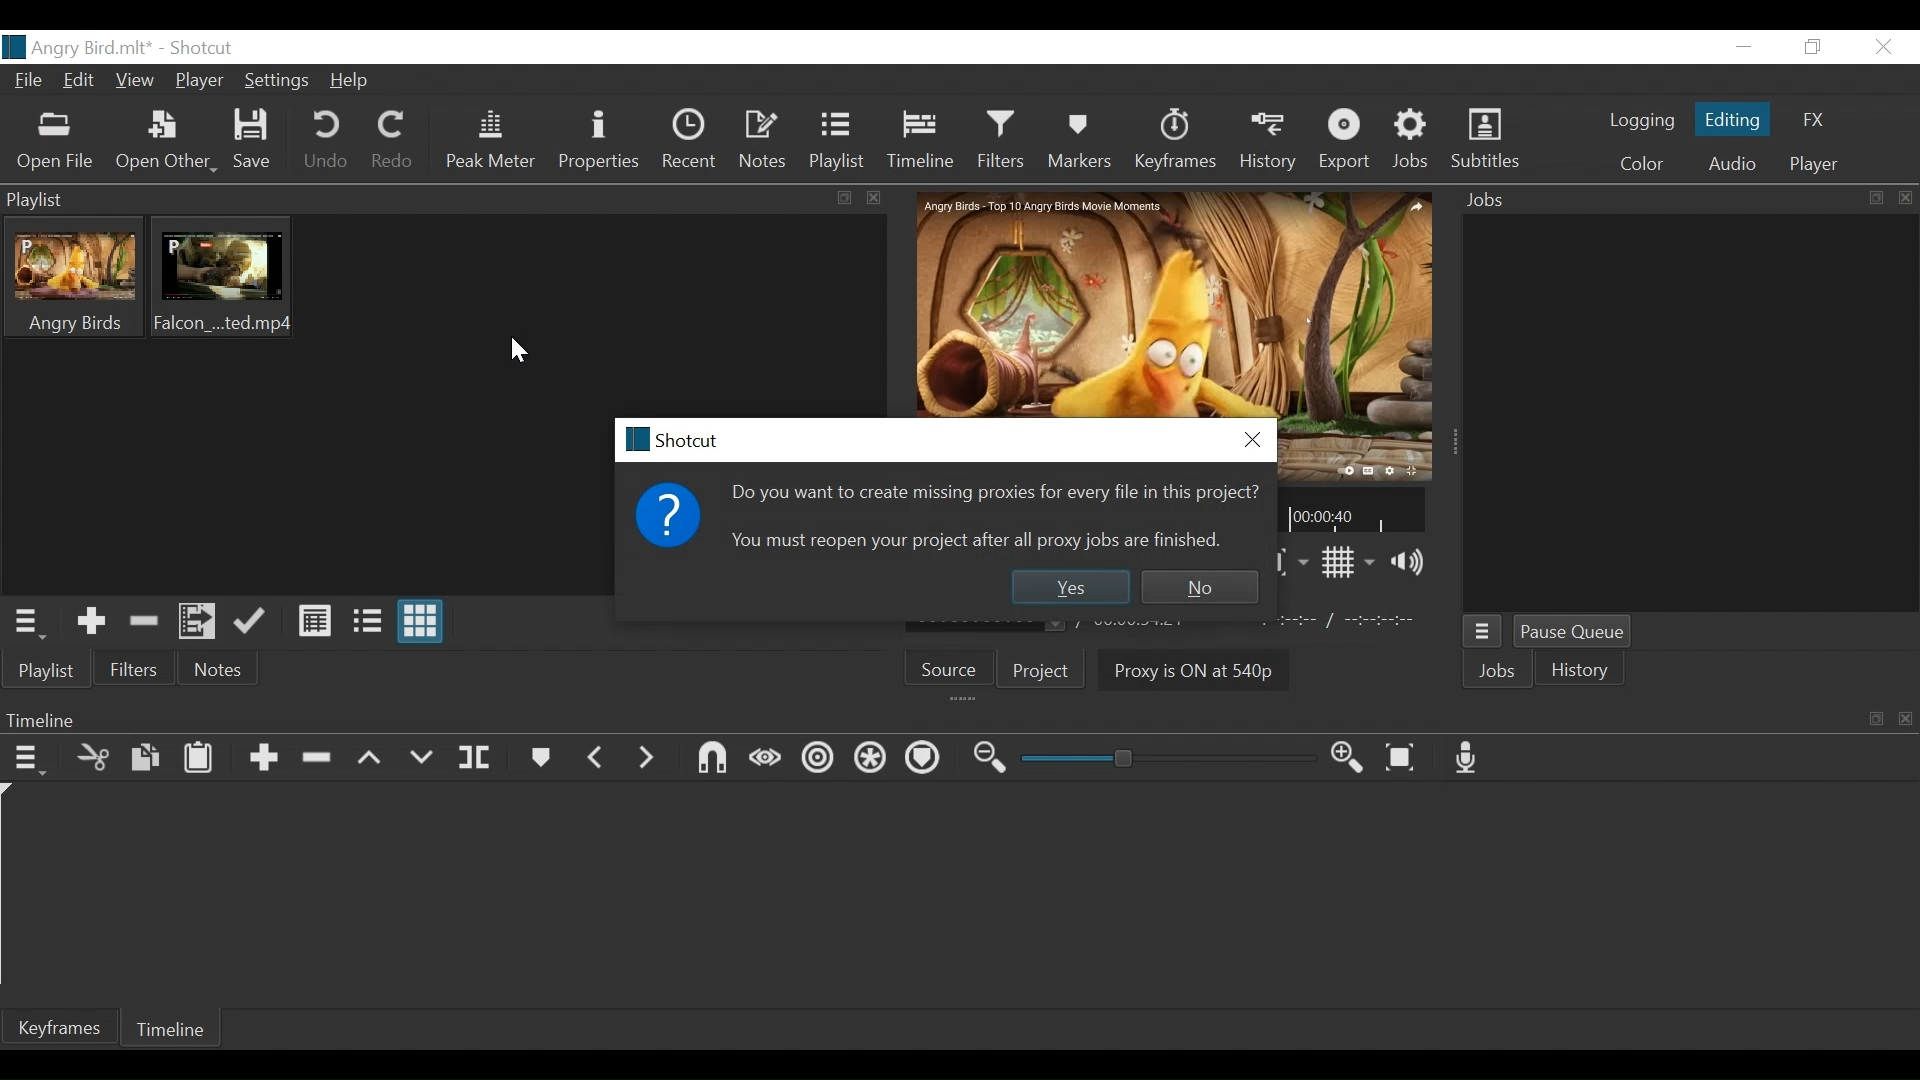  What do you see at coordinates (135, 669) in the screenshot?
I see `Filter` at bounding box center [135, 669].